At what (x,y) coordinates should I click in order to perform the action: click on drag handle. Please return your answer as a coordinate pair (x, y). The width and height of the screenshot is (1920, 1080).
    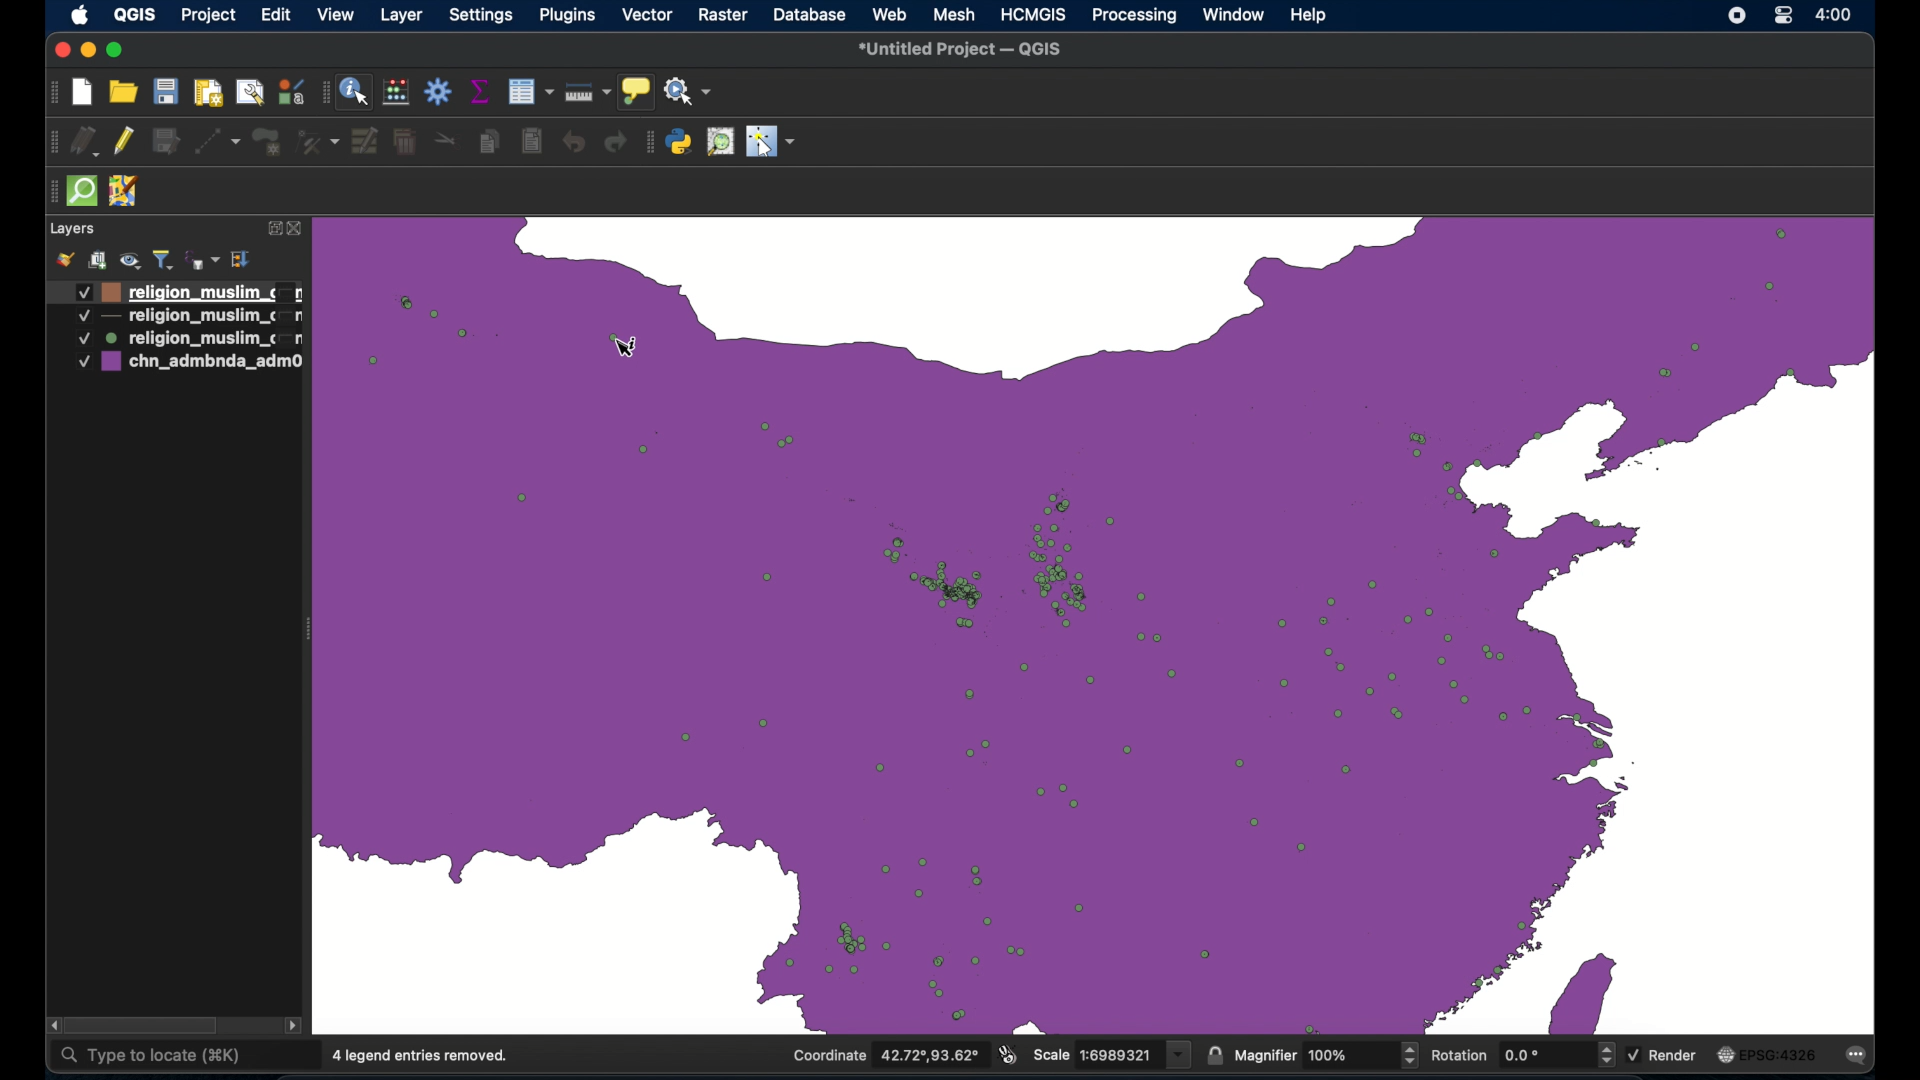
    Looking at the image, I should click on (50, 190).